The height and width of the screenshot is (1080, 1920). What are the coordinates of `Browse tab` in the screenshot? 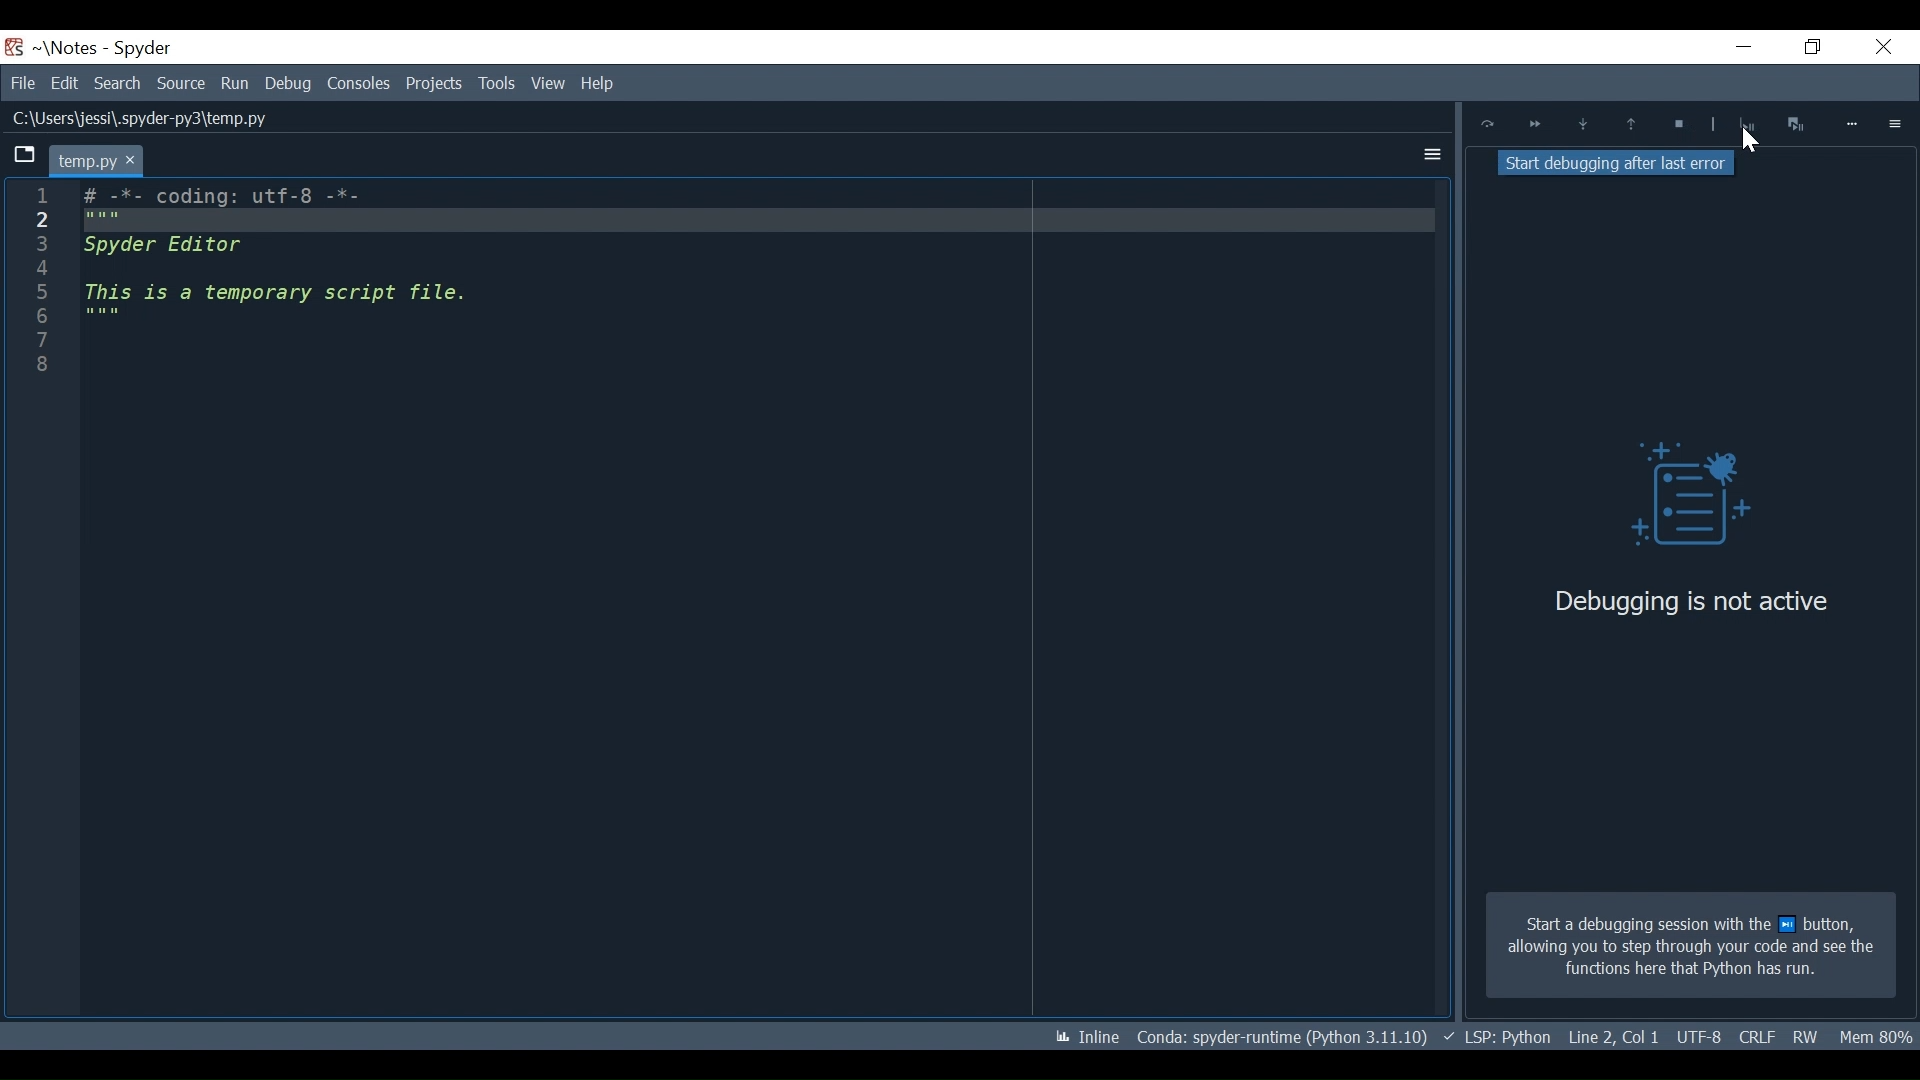 It's located at (24, 157).